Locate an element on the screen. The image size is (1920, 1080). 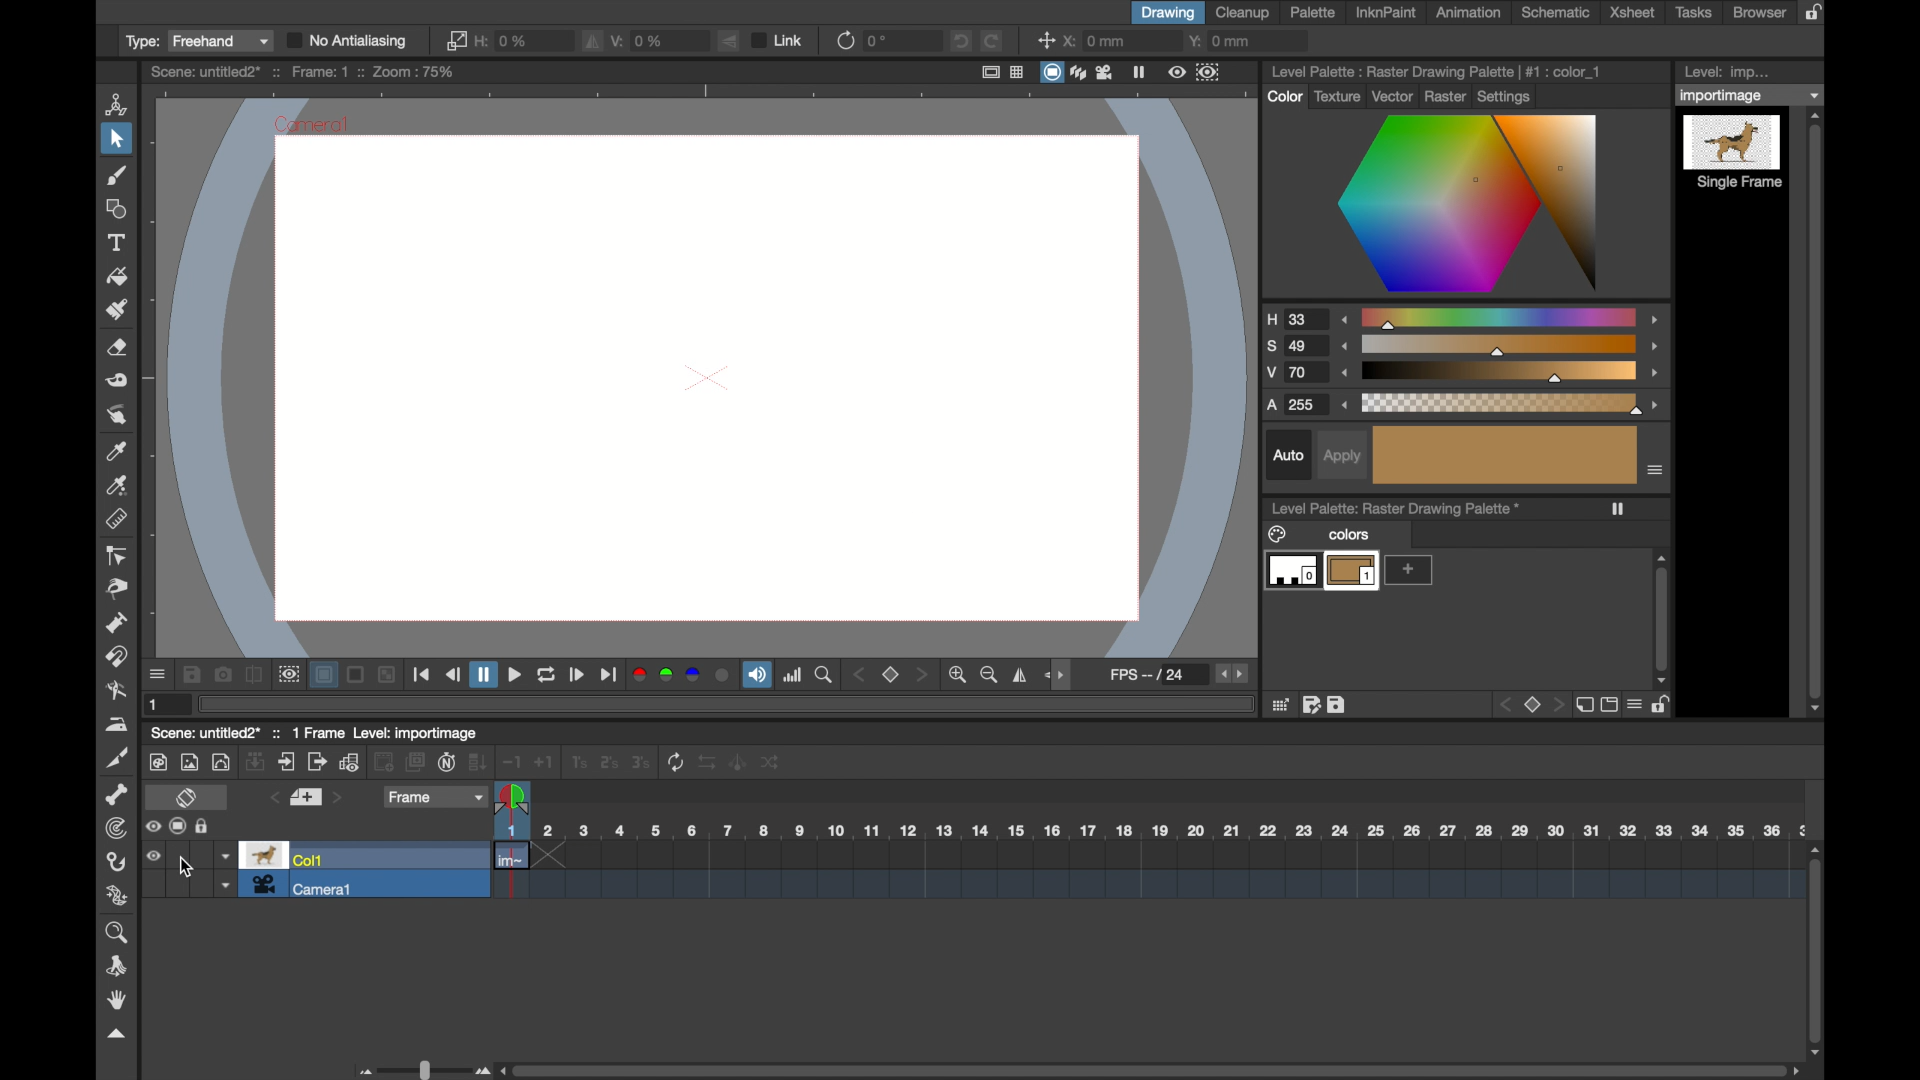
zoom out is located at coordinates (991, 676).